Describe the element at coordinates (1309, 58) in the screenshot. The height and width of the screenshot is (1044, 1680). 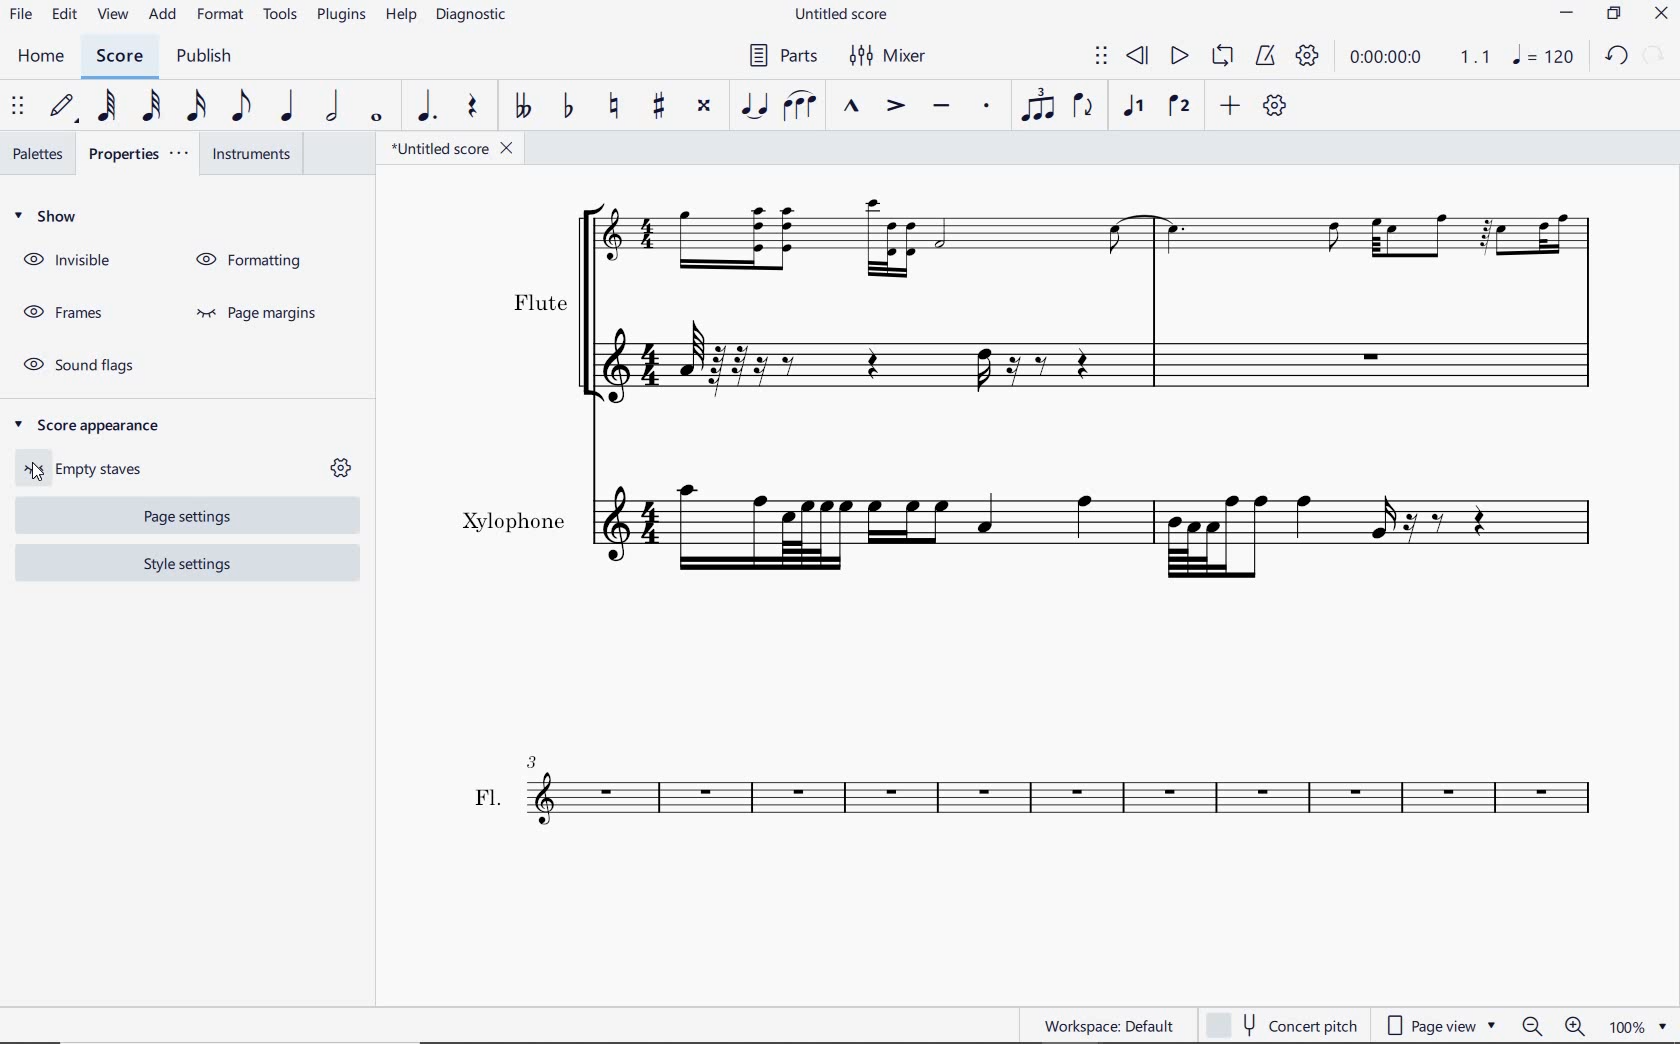
I see `PLAYBACK SETTINGS` at that location.